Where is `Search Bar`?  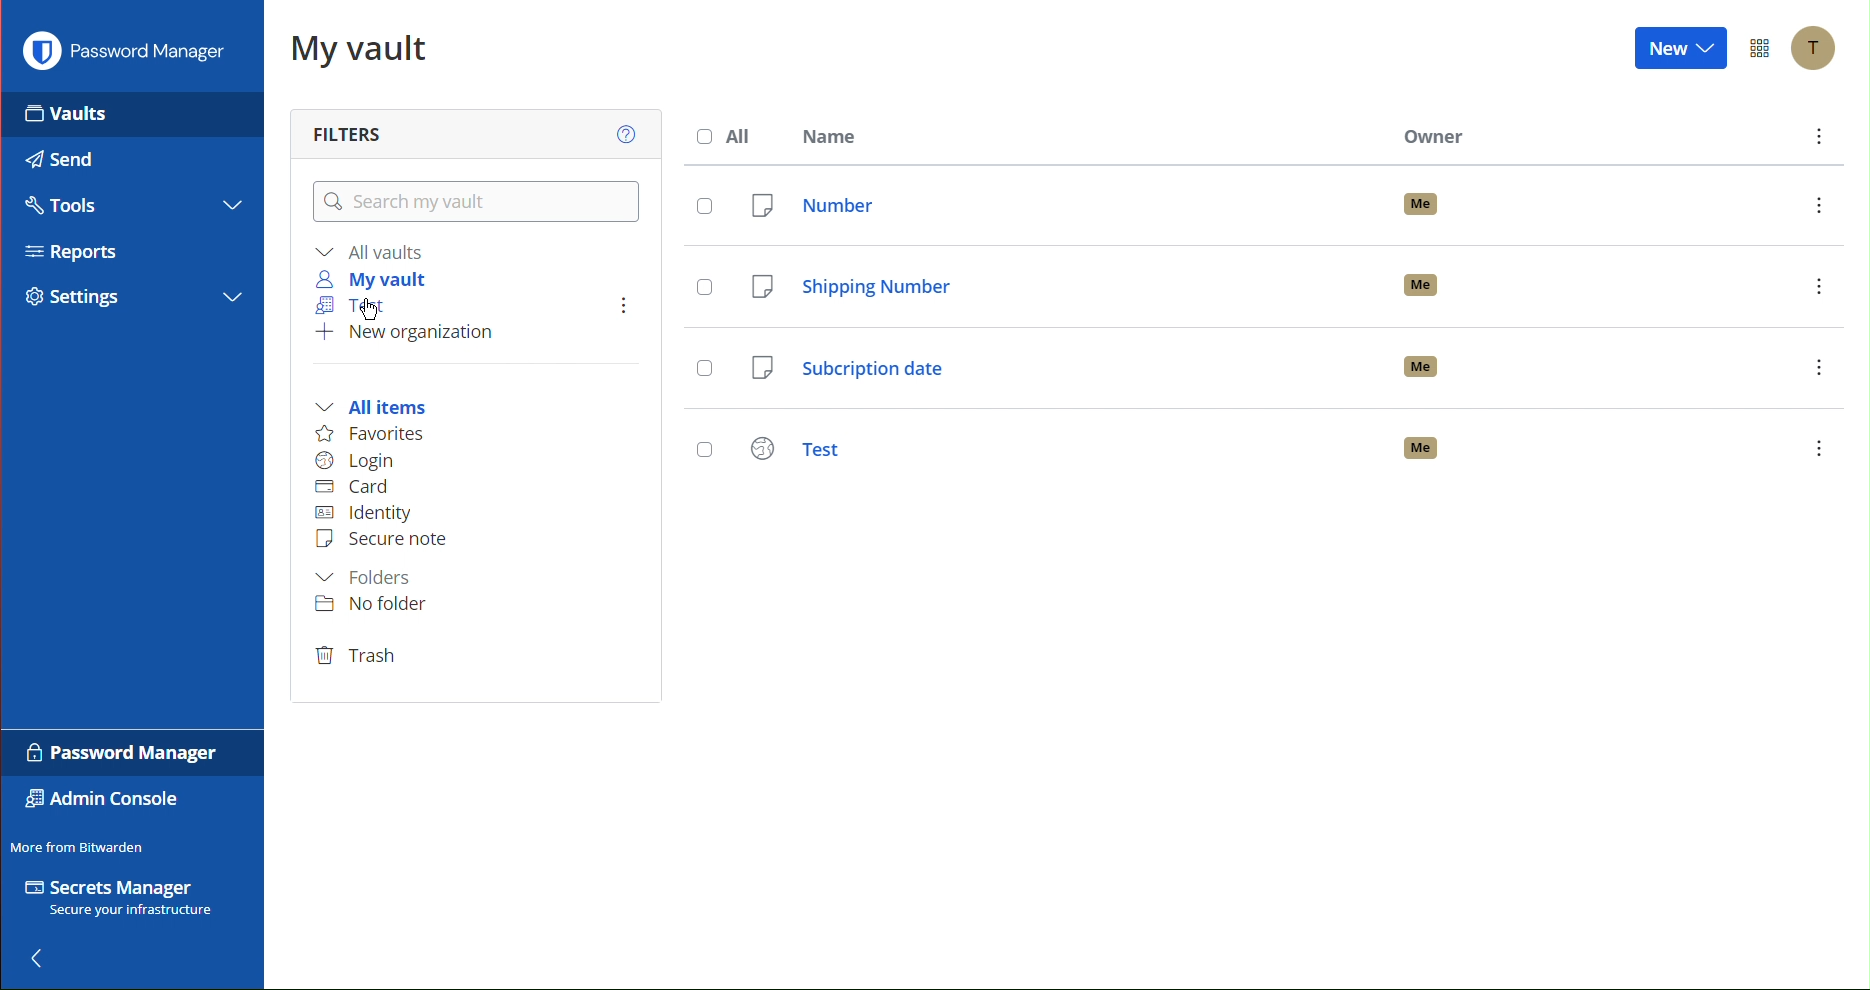
Search Bar is located at coordinates (472, 199).